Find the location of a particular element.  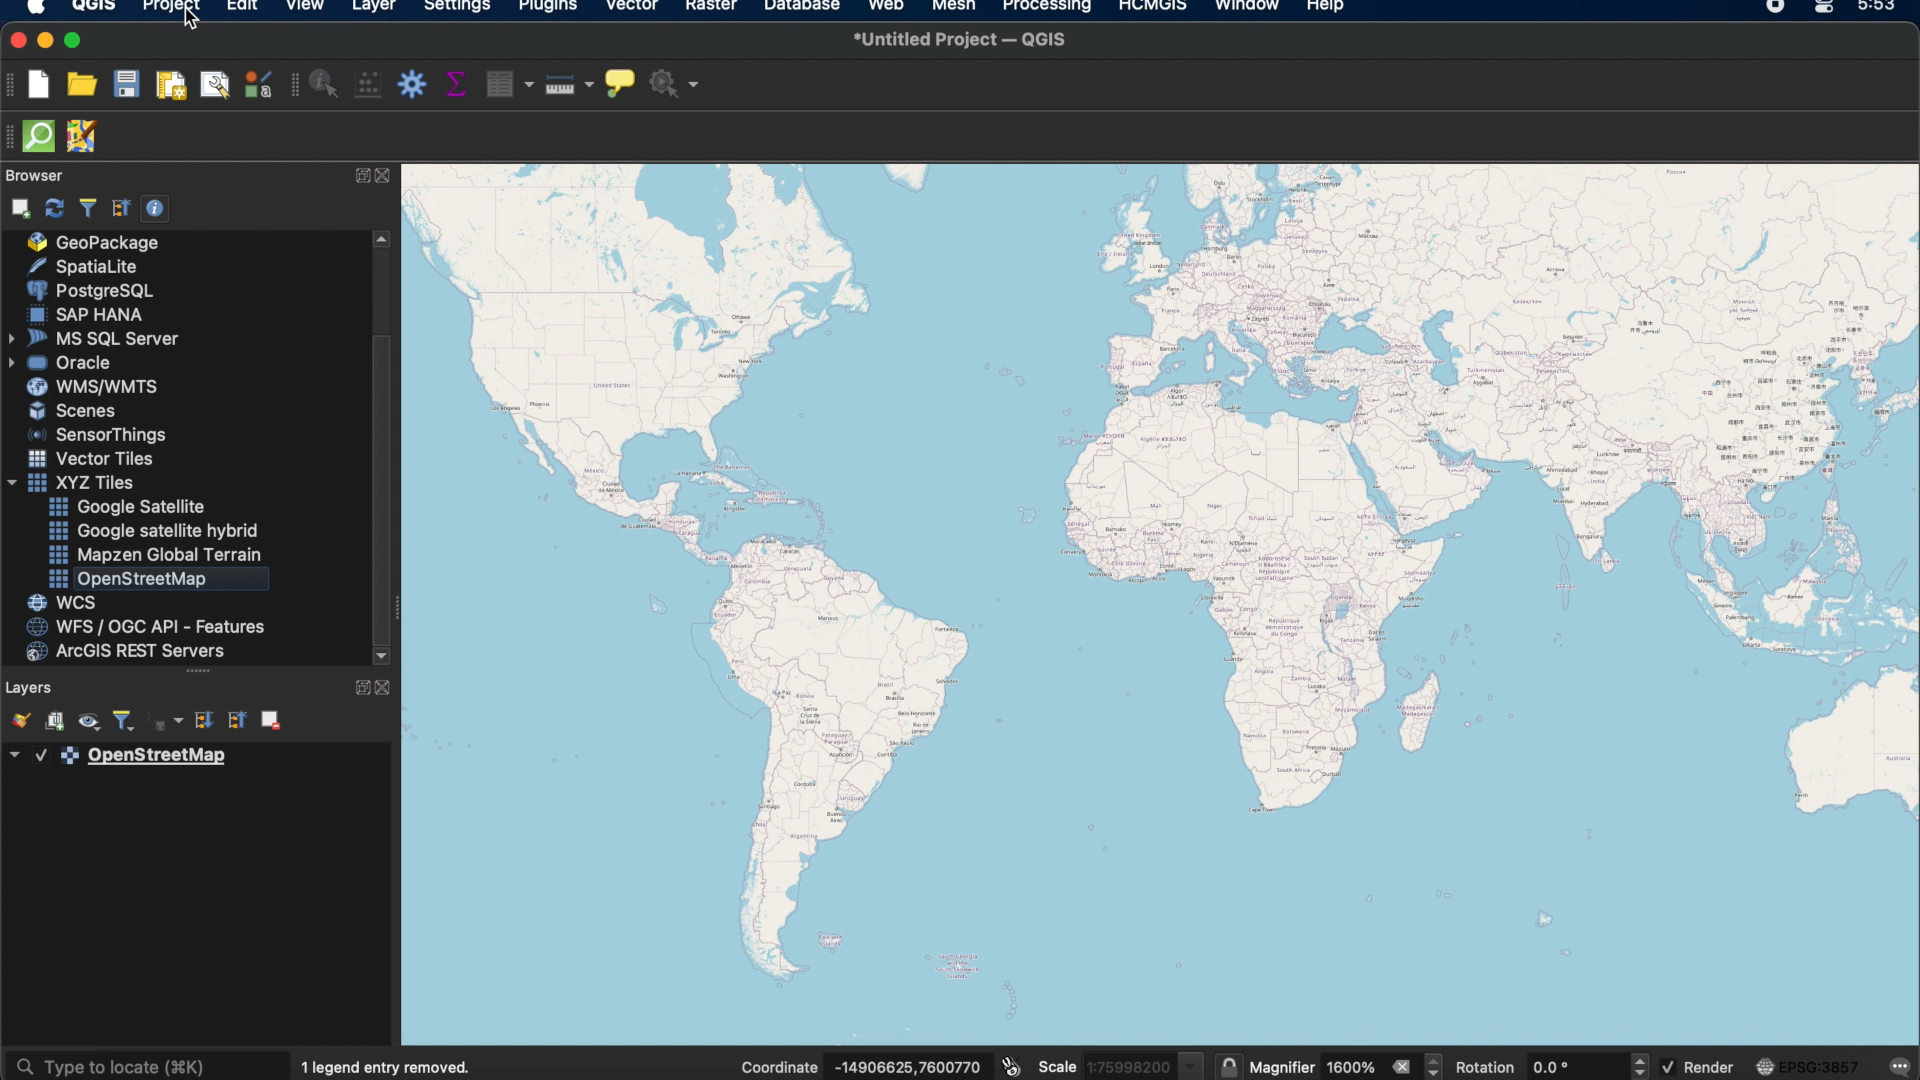

no action selected is located at coordinates (680, 86).